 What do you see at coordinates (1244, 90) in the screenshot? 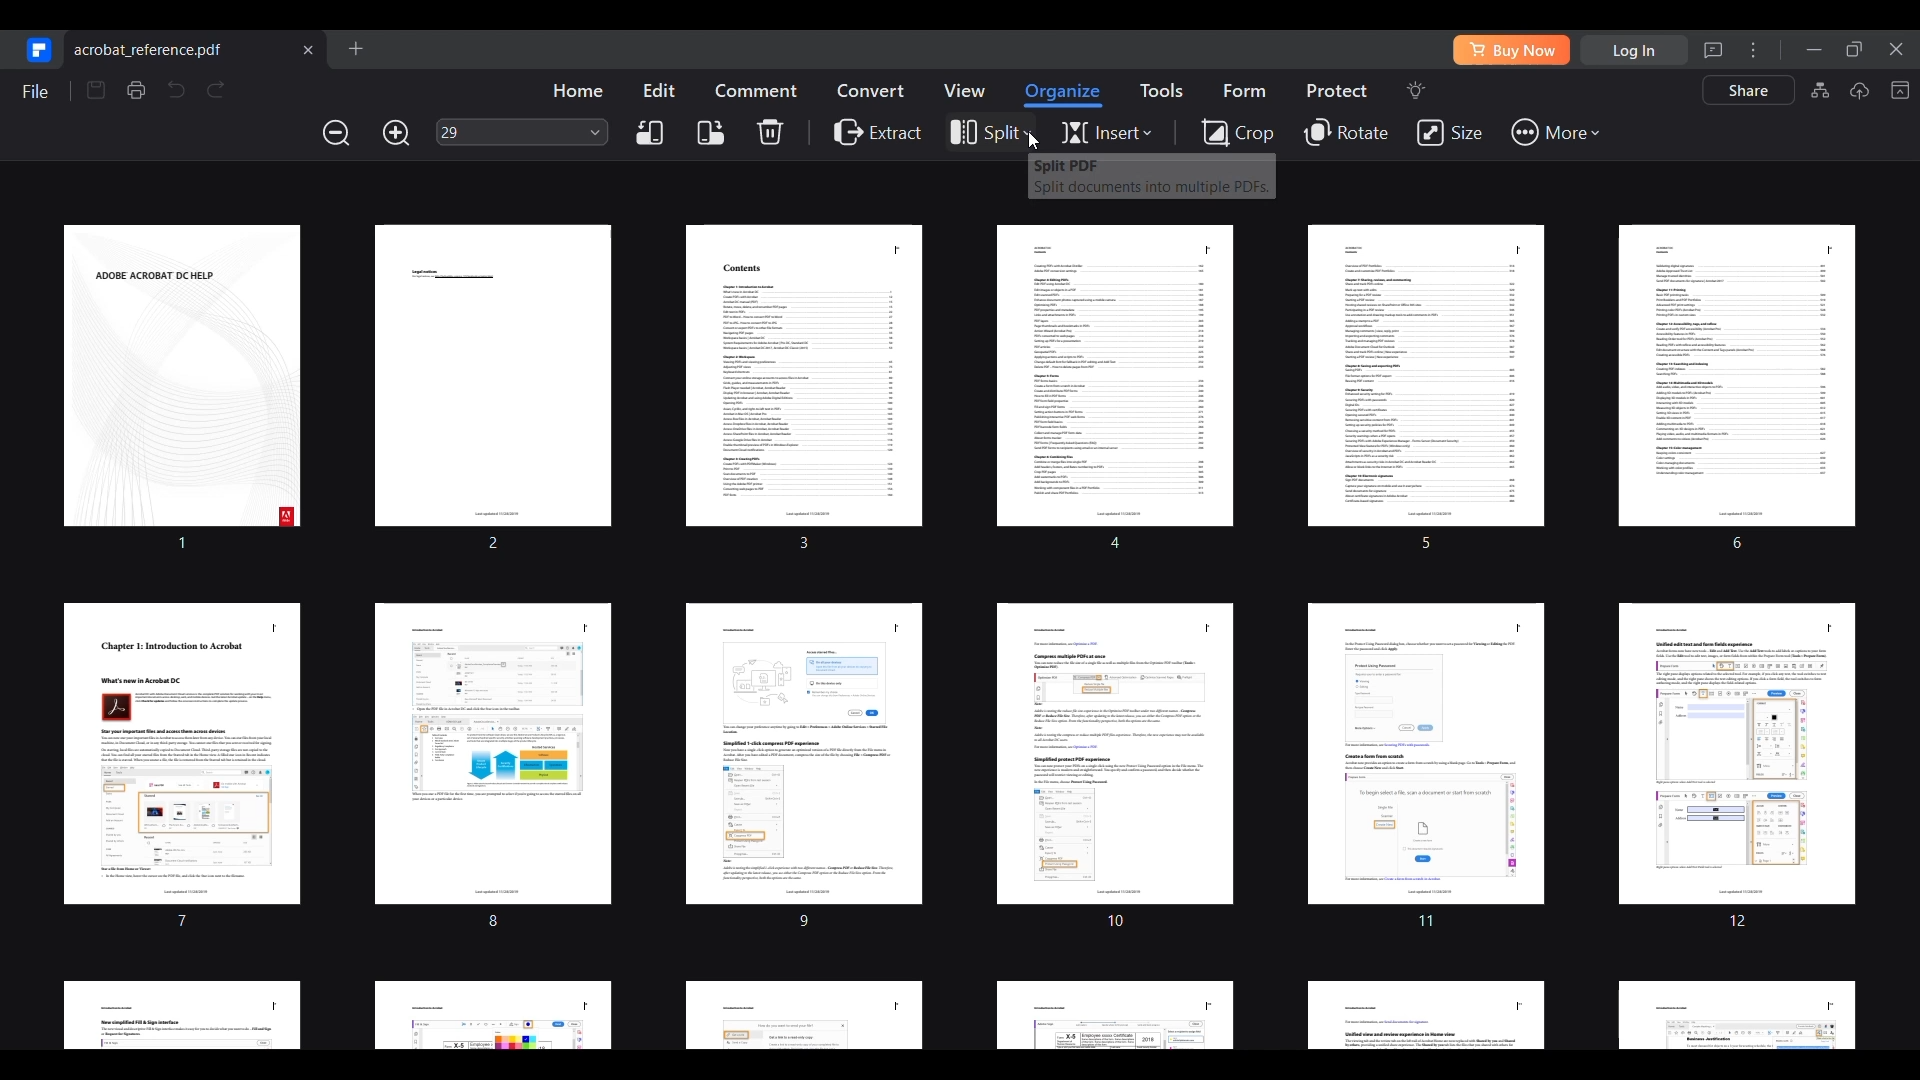
I see `Form` at bounding box center [1244, 90].